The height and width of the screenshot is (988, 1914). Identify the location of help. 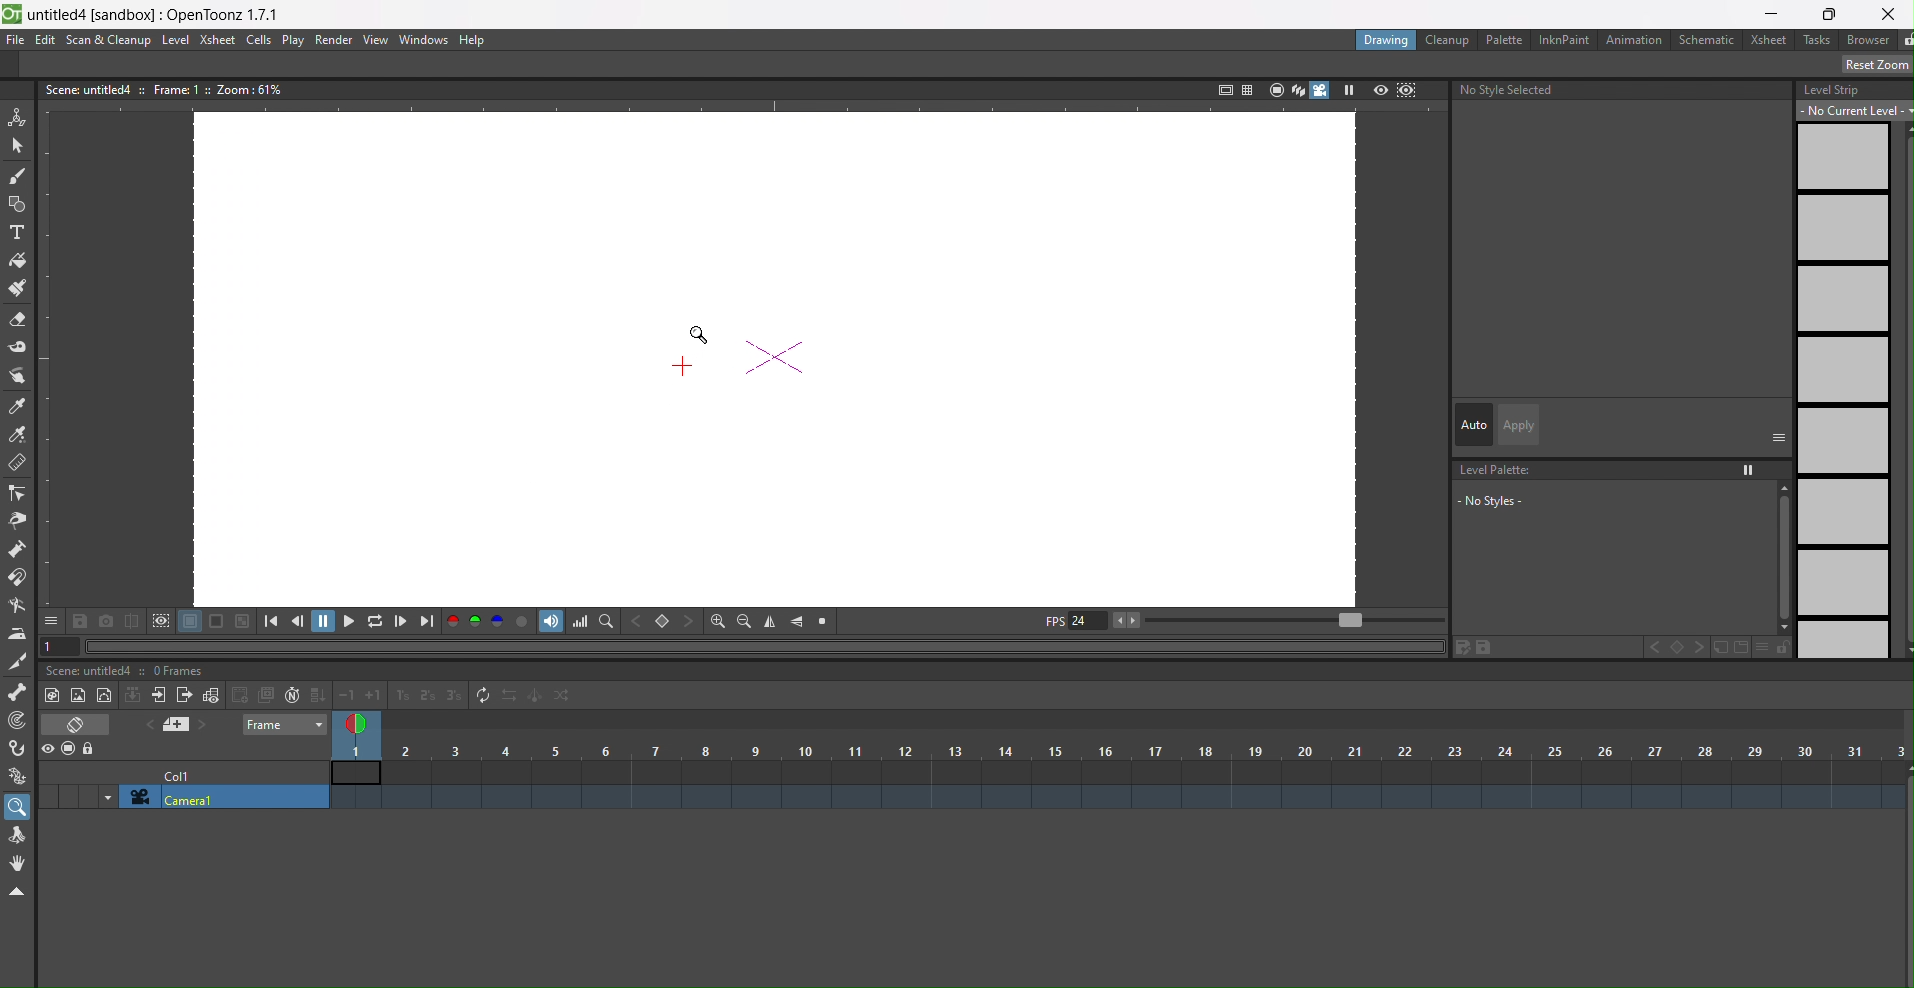
(473, 39).